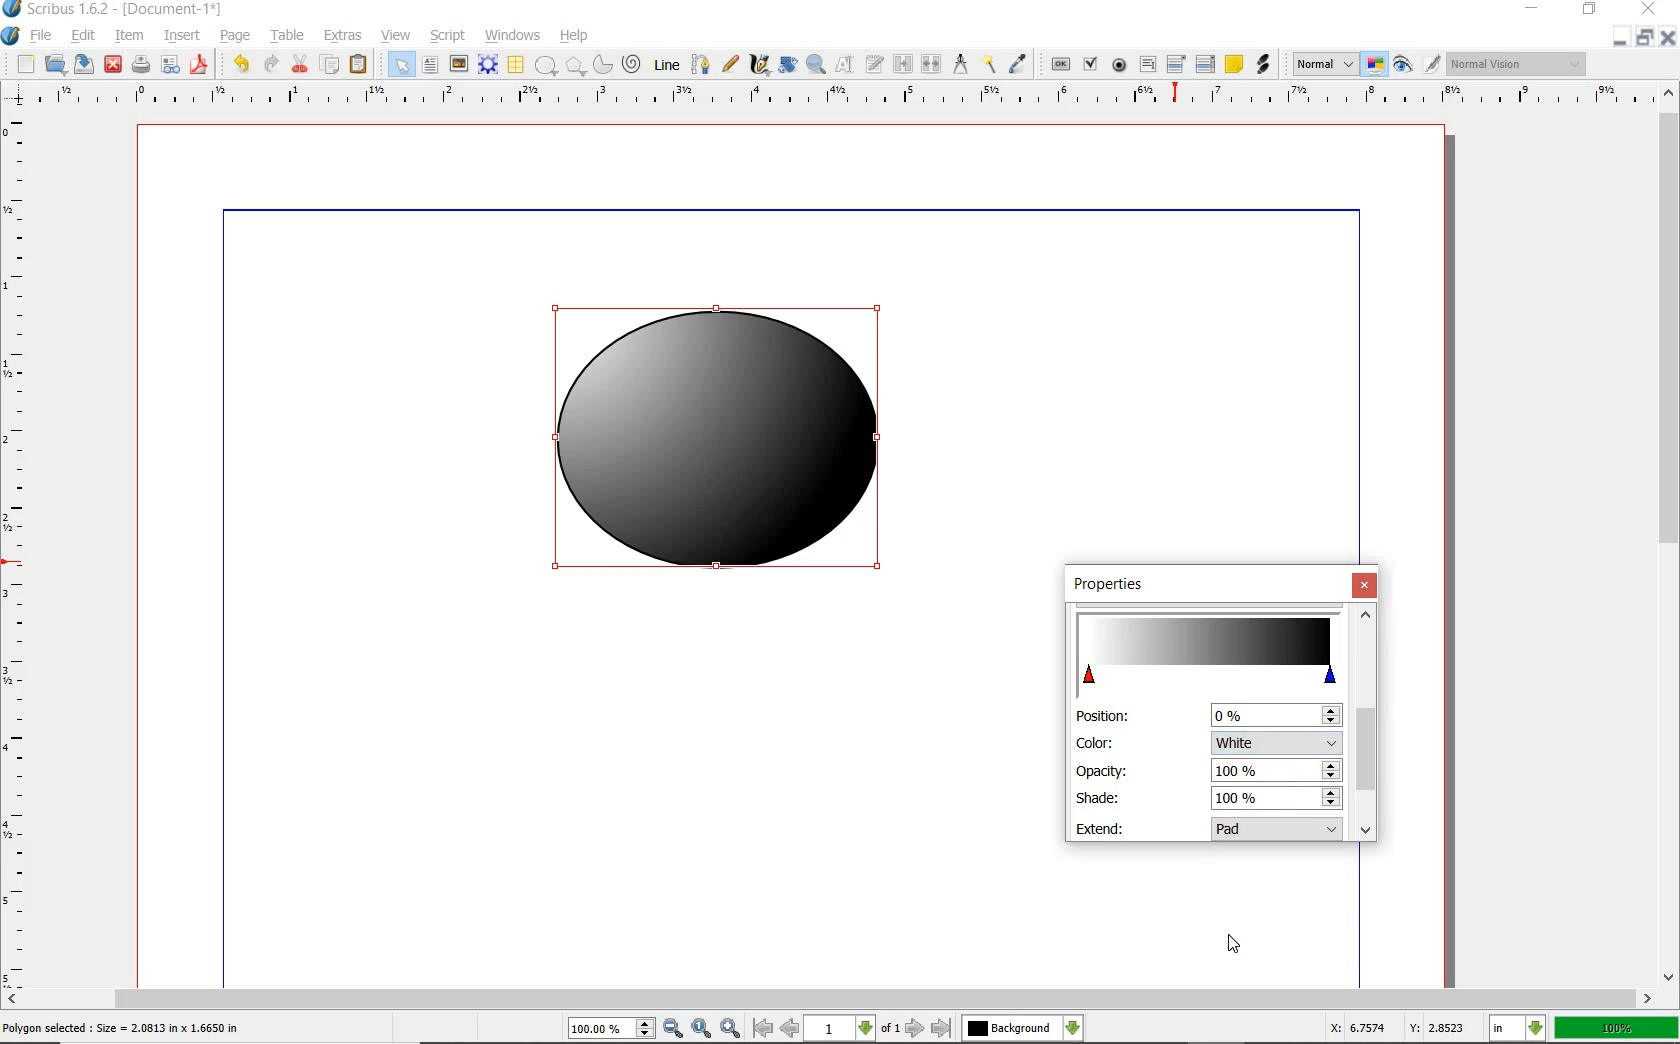 The height and width of the screenshot is (1044, 1680). What do you see at coordinates (703, 1028) in the screenshot?
I see `zoom to` at bounding box center [703, 1028].